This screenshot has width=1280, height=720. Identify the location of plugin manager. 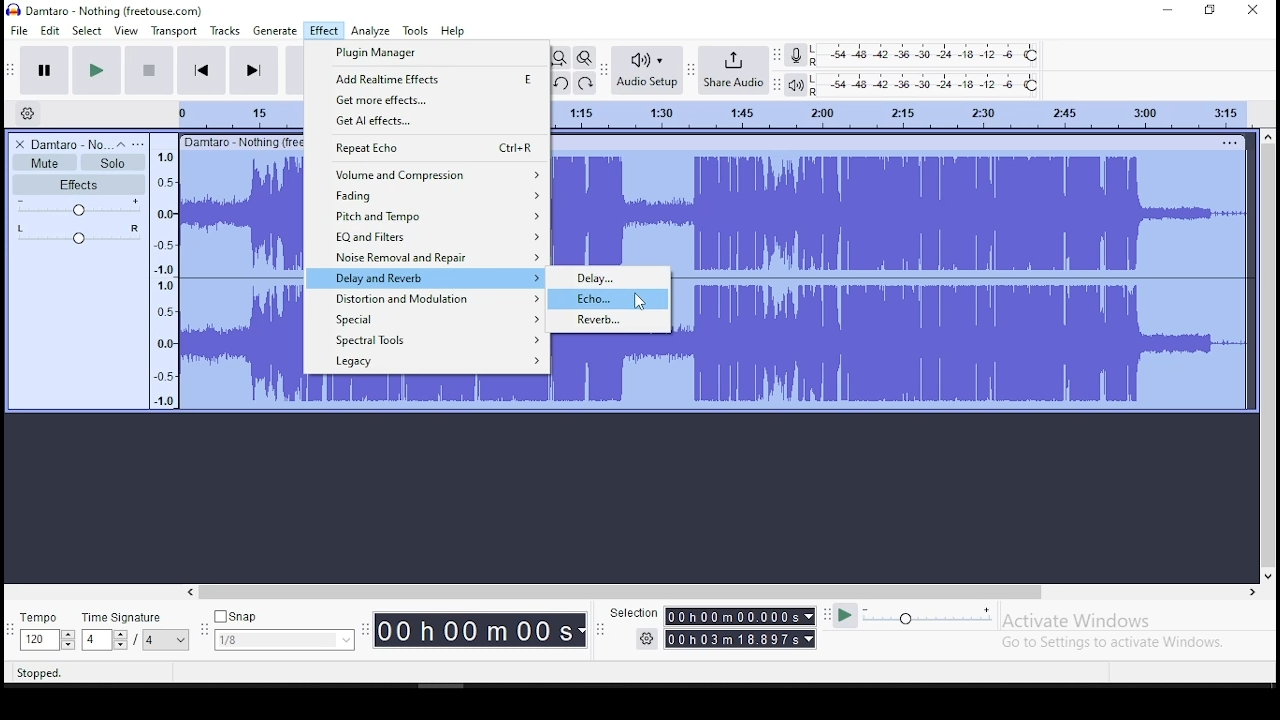
(425, 54).